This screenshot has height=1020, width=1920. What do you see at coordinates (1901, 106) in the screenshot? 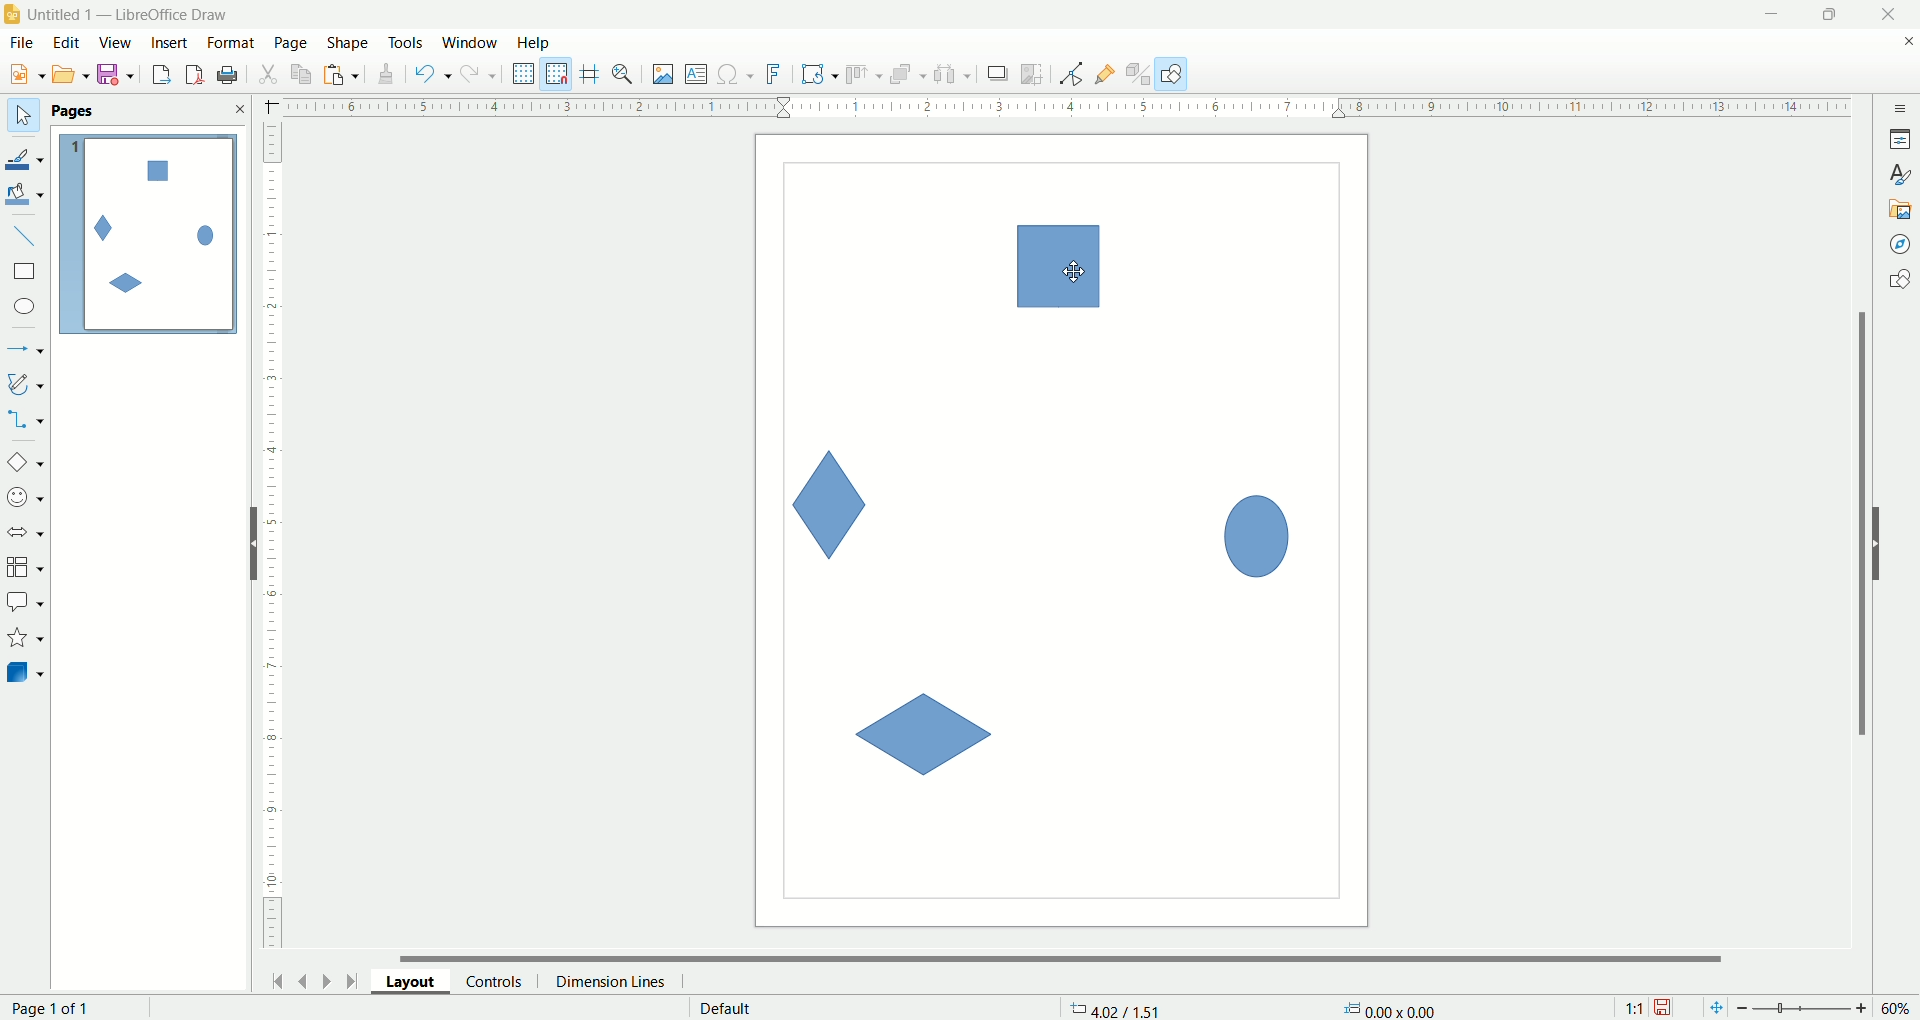
I see `sidebar settings` at bounding box center [1901, 106].